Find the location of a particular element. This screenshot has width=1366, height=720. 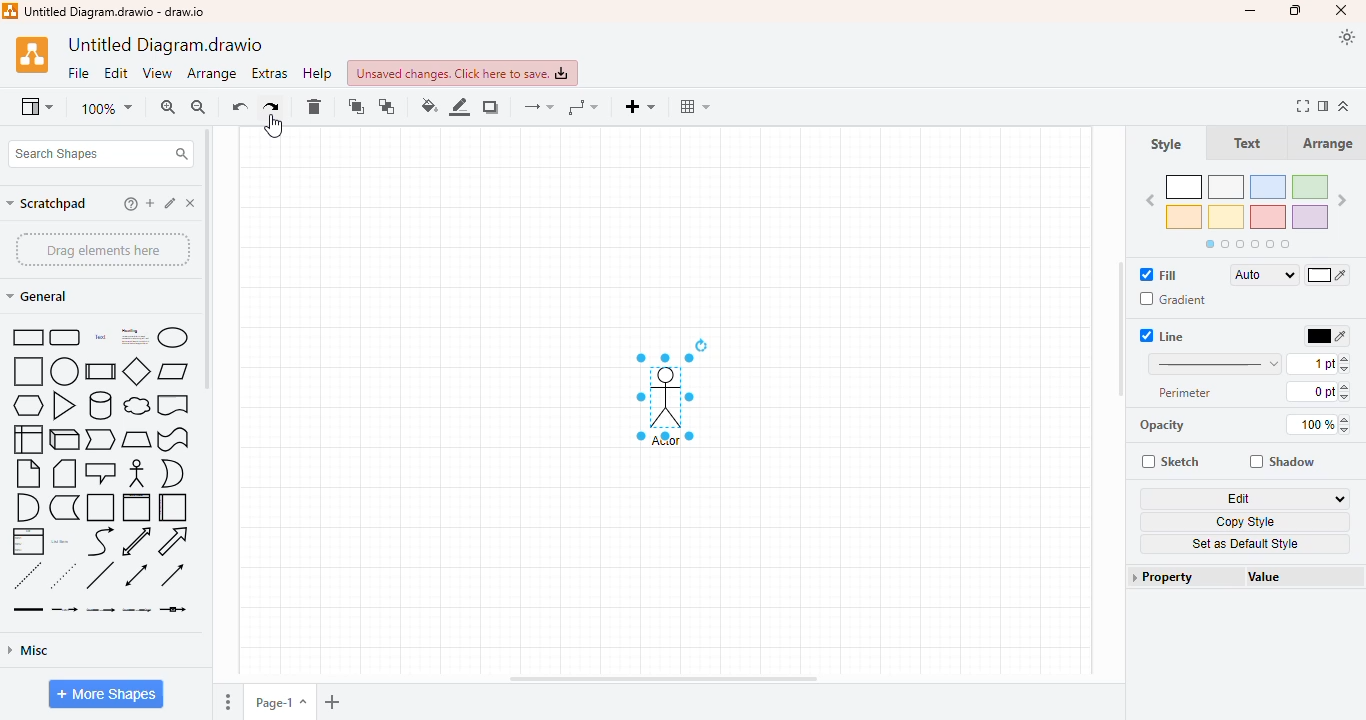

ellipse is located at coordinates (172, 337).